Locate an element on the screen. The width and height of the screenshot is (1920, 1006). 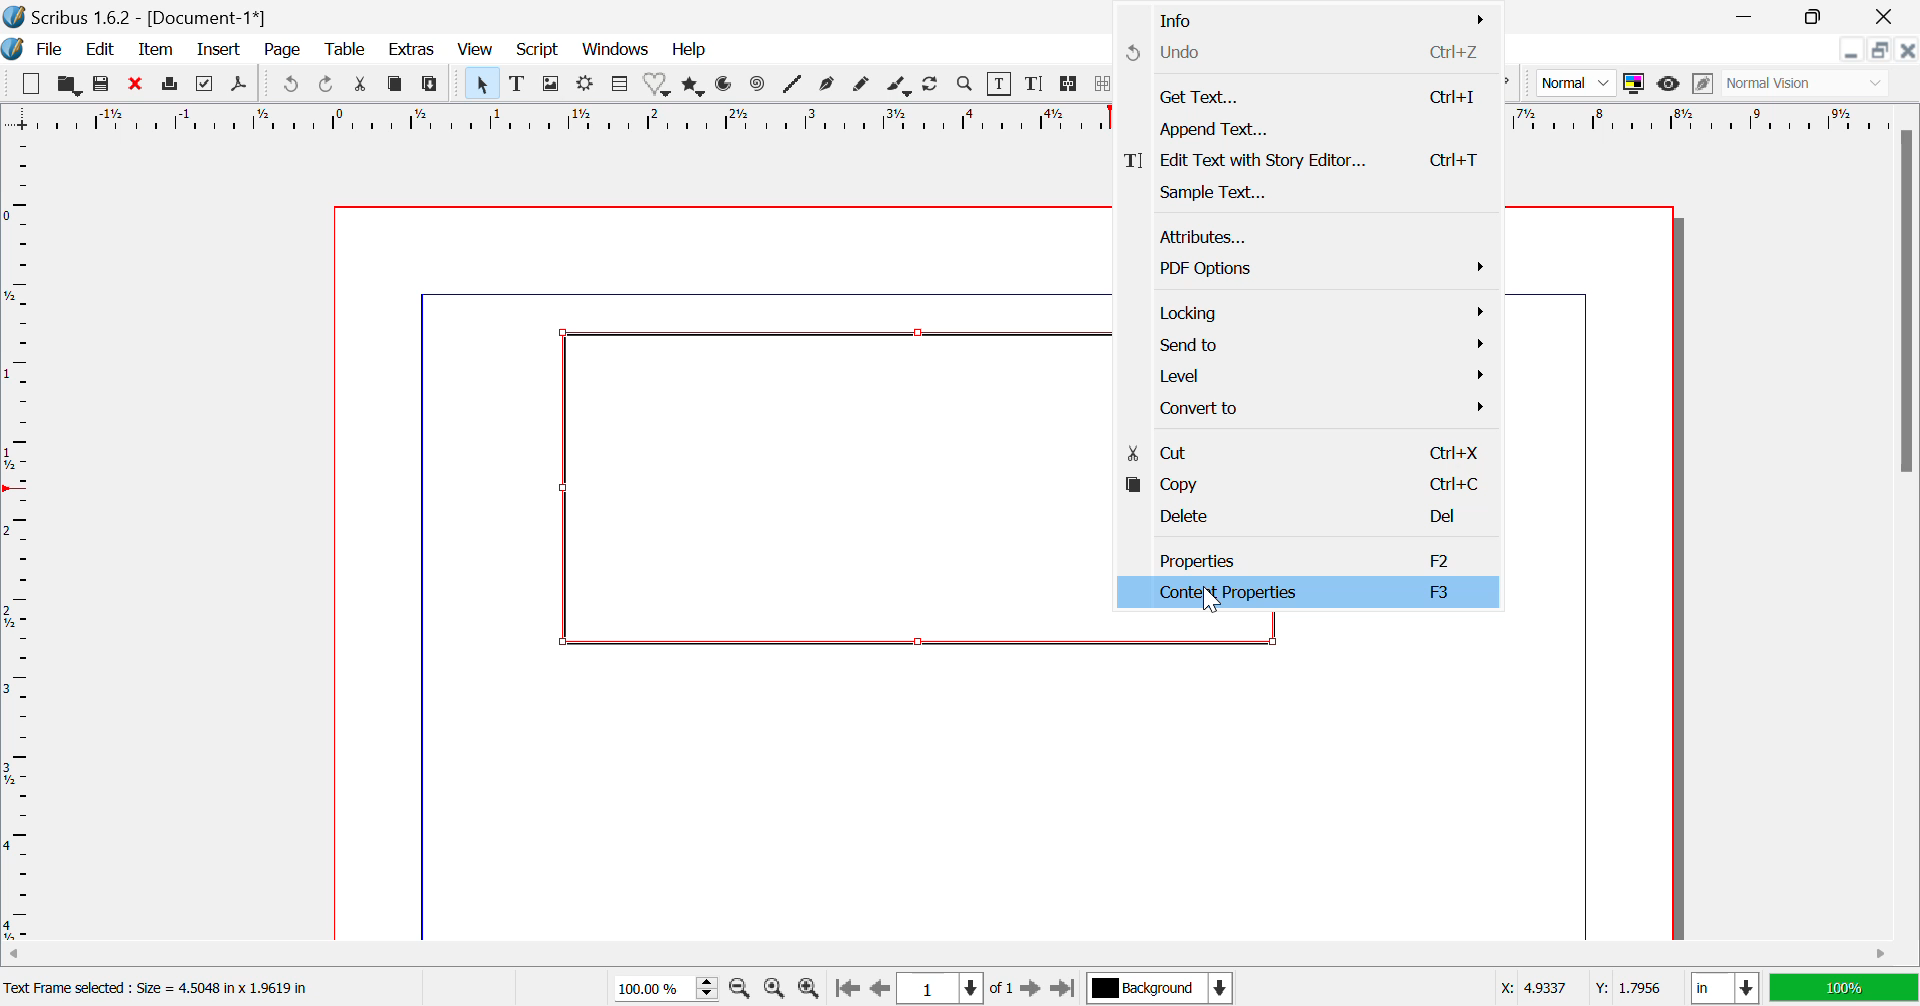
Help is located at coordinates (689, 51).